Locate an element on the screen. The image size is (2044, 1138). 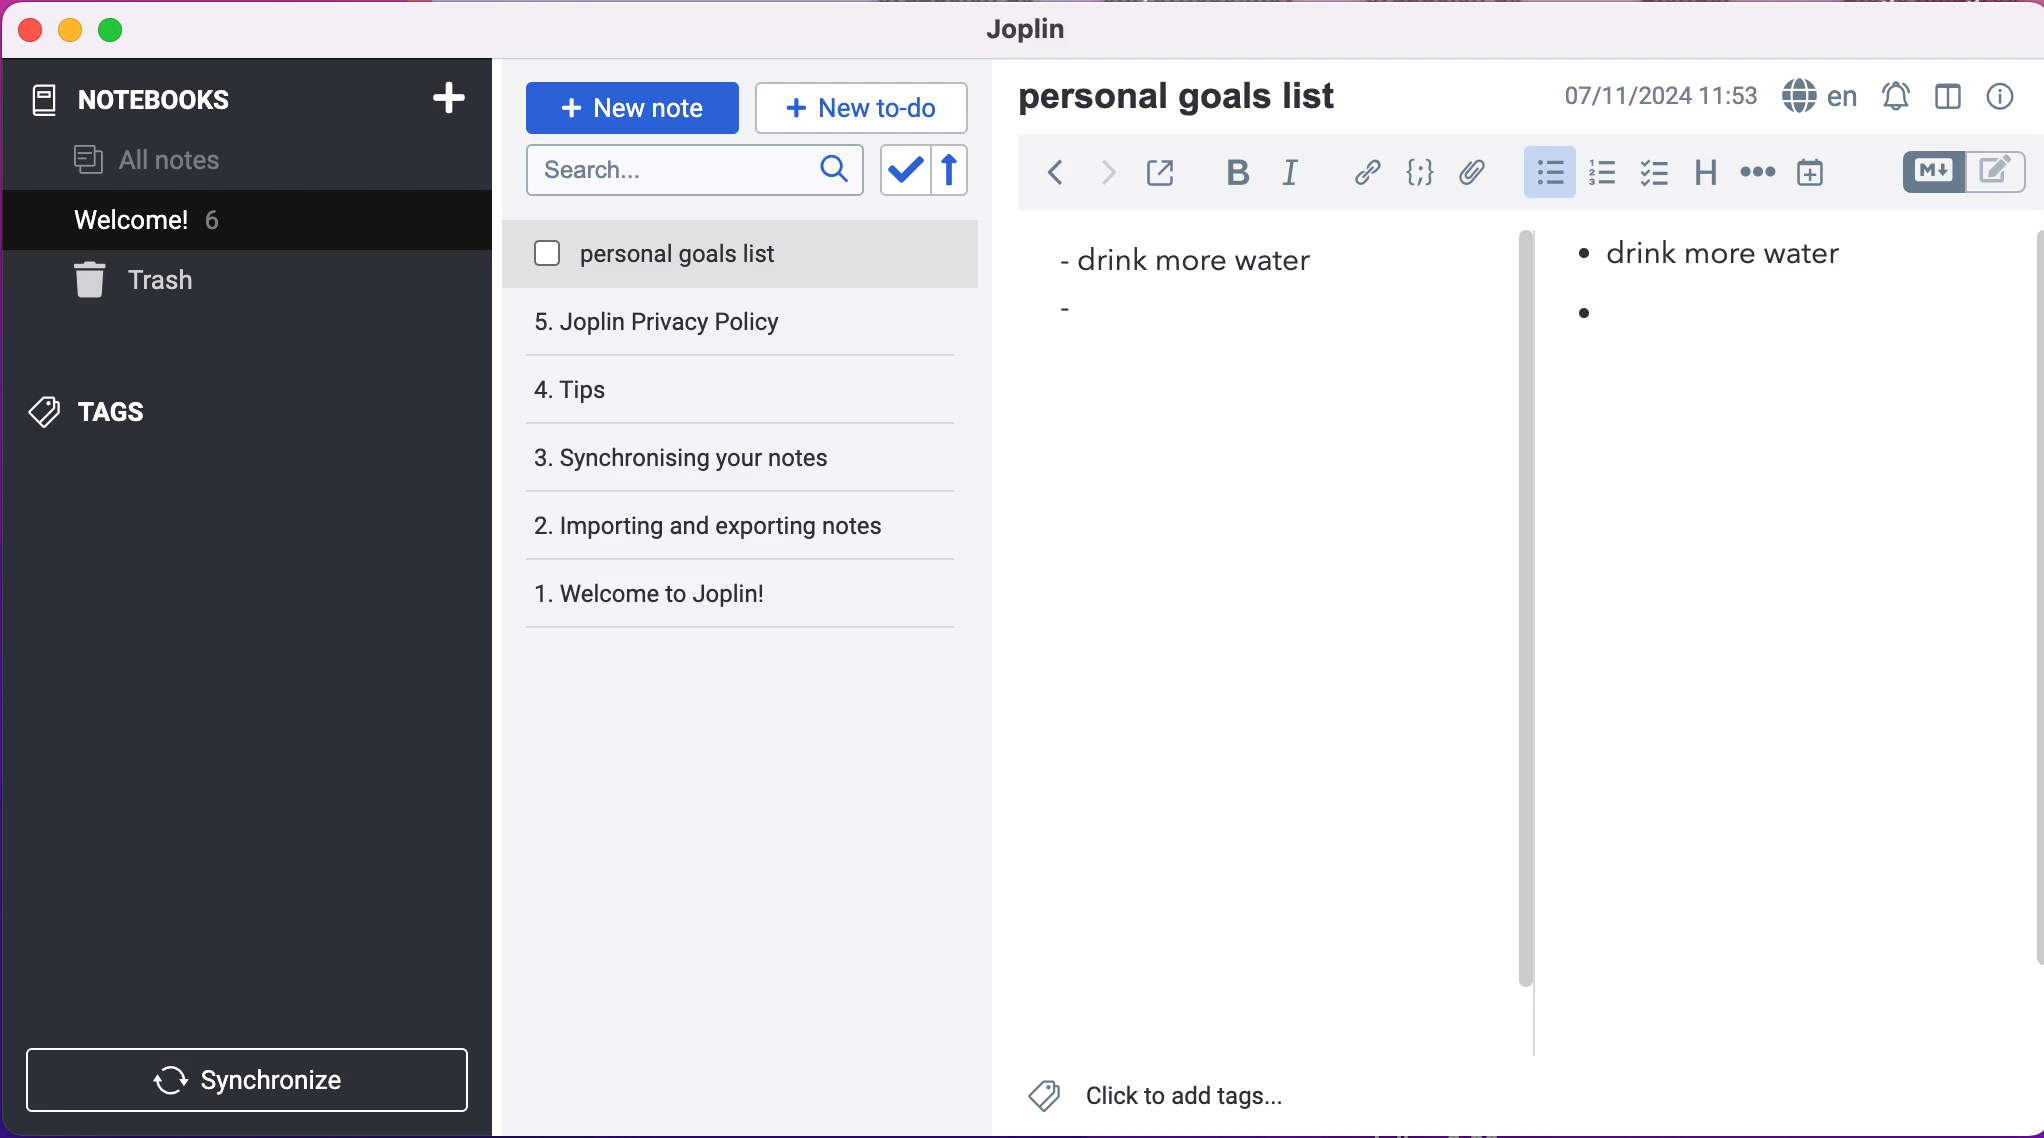
tags is located at coordinates (129, 408).